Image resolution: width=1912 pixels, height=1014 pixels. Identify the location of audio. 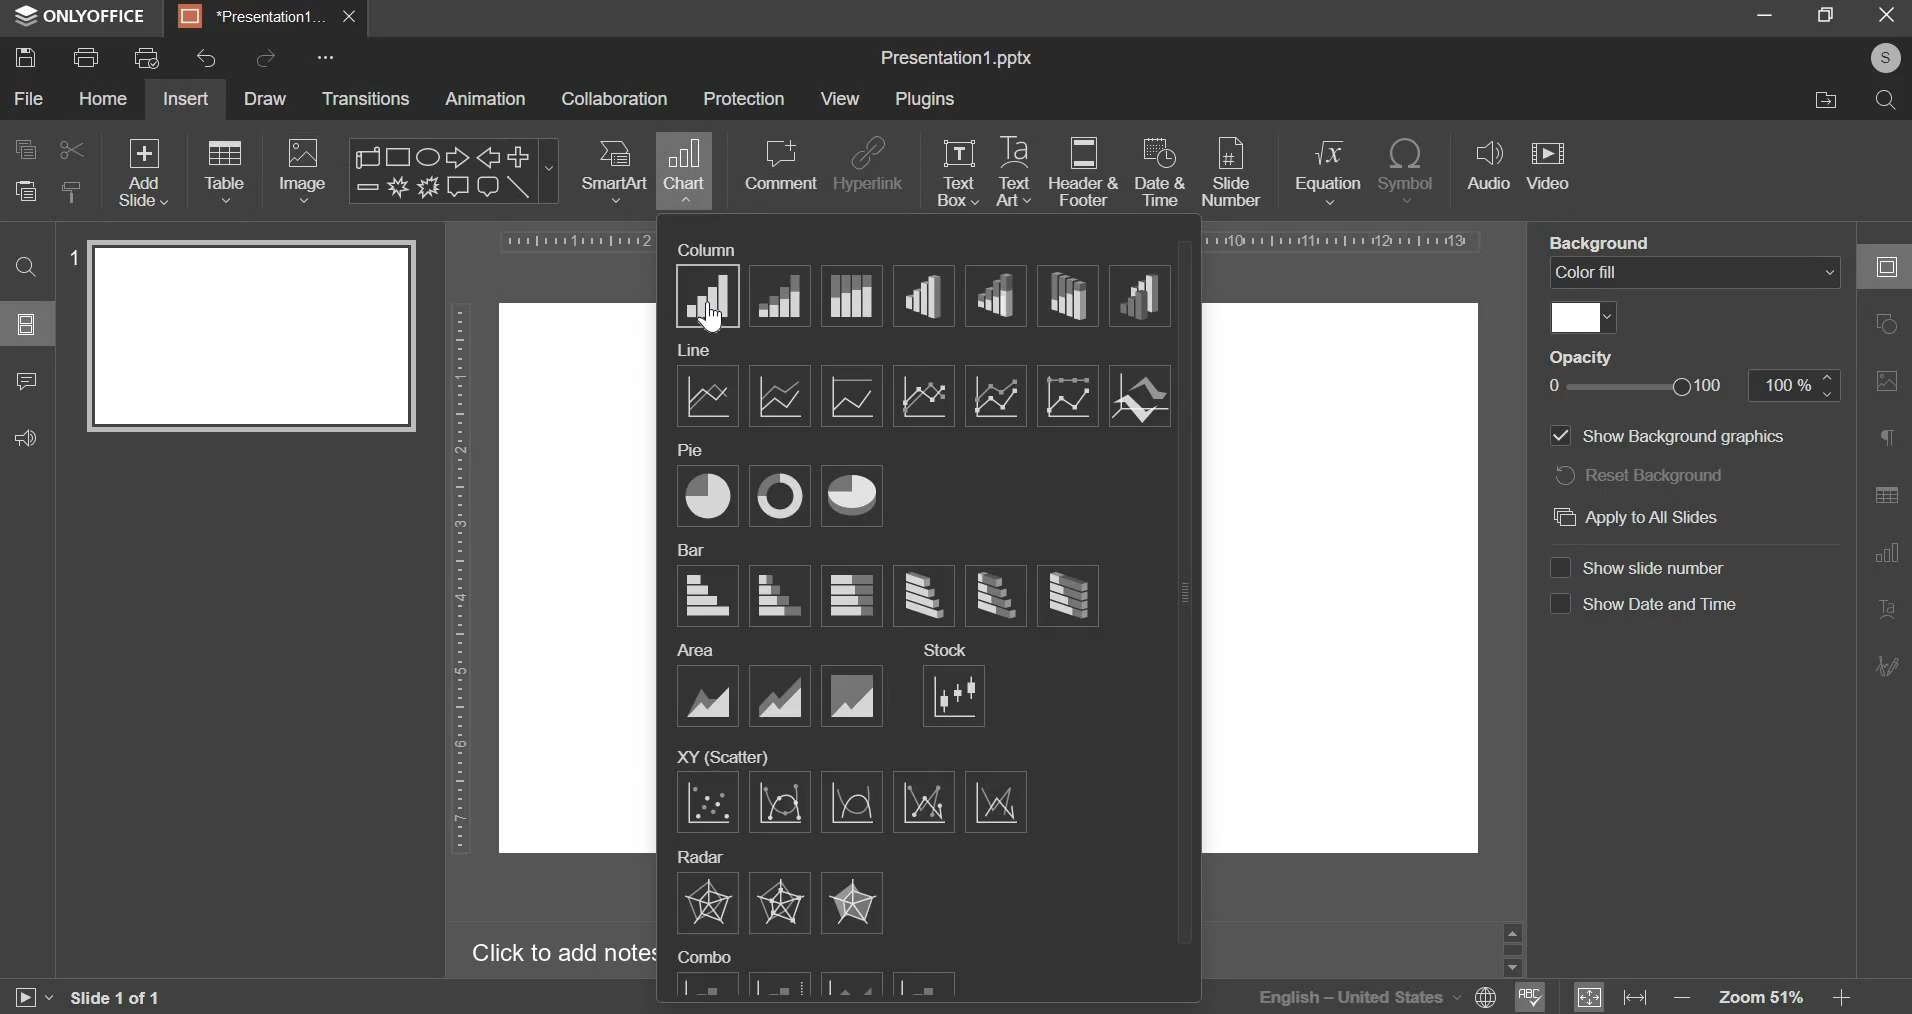
(1488, 168).